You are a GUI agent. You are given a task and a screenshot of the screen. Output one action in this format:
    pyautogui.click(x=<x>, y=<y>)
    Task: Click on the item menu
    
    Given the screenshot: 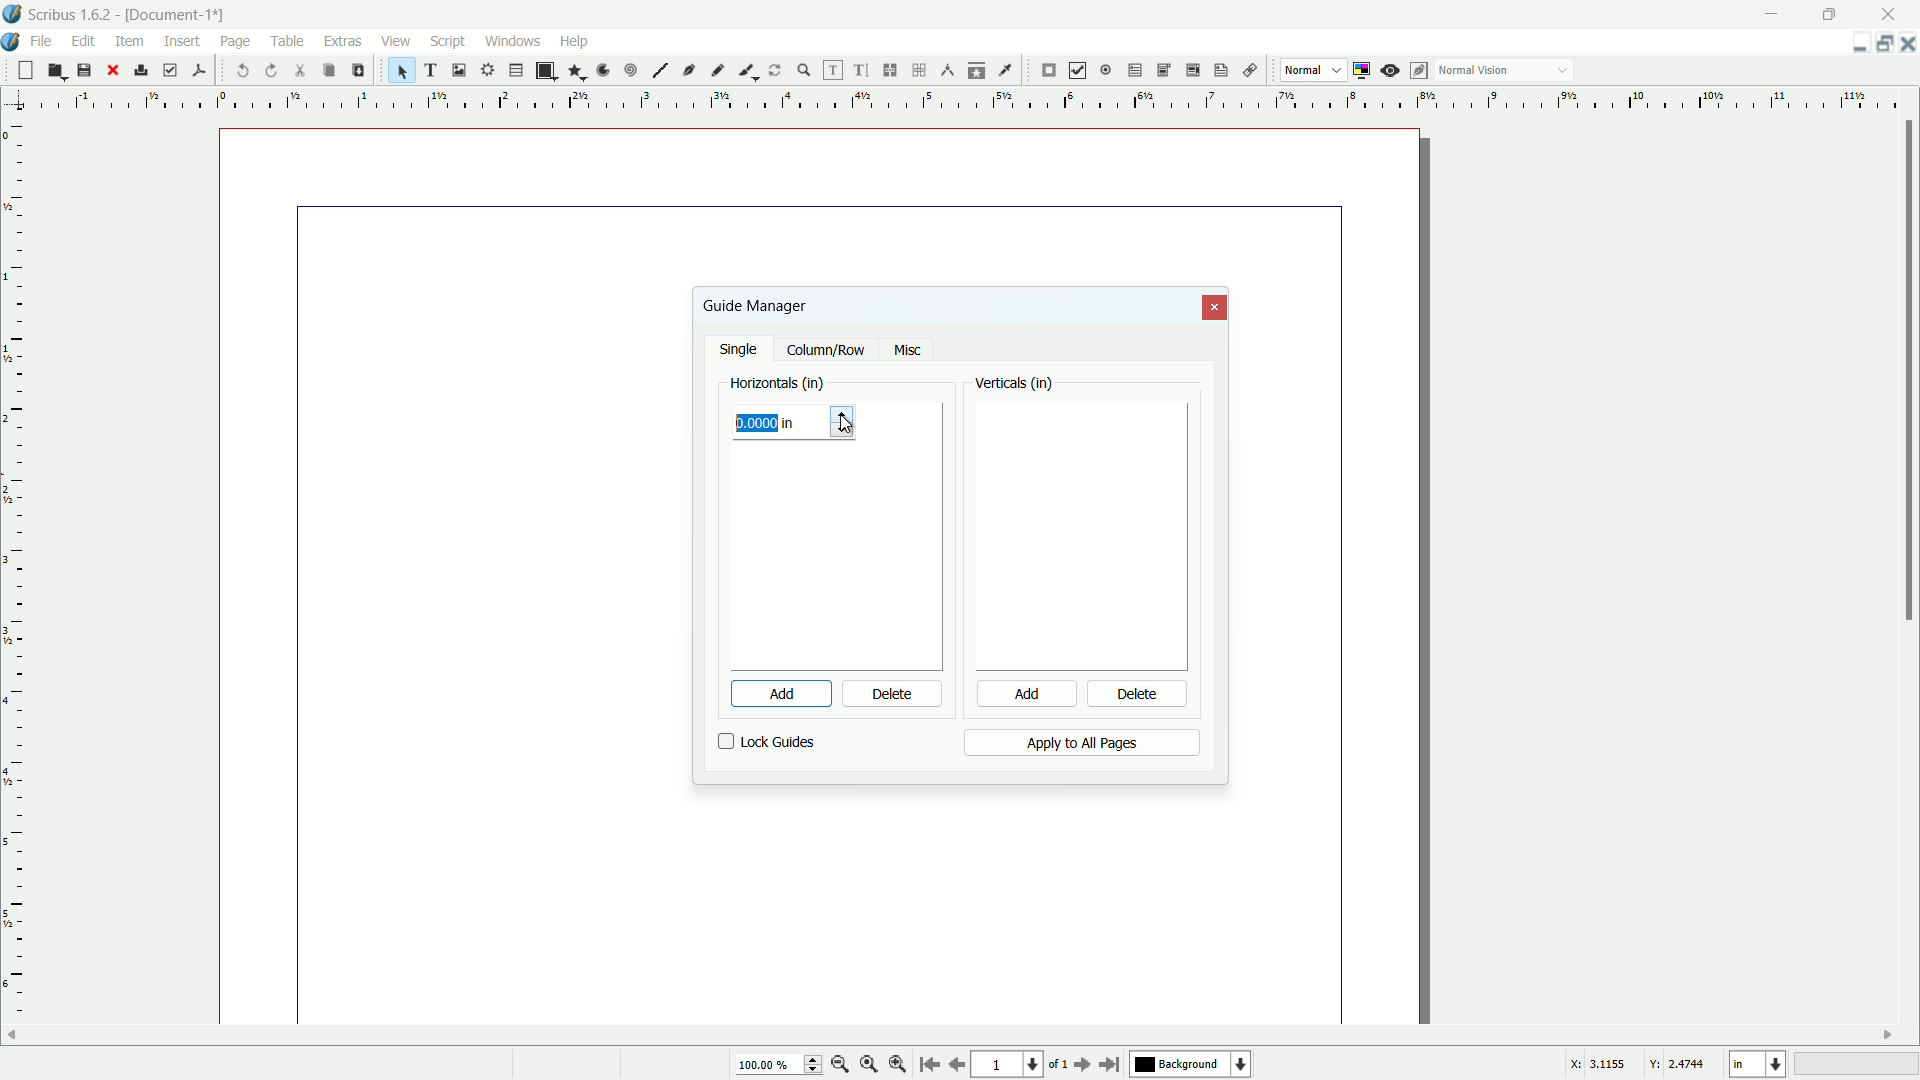 What is the action you would take?
    pyautogui.click(x=131, y=40)
    